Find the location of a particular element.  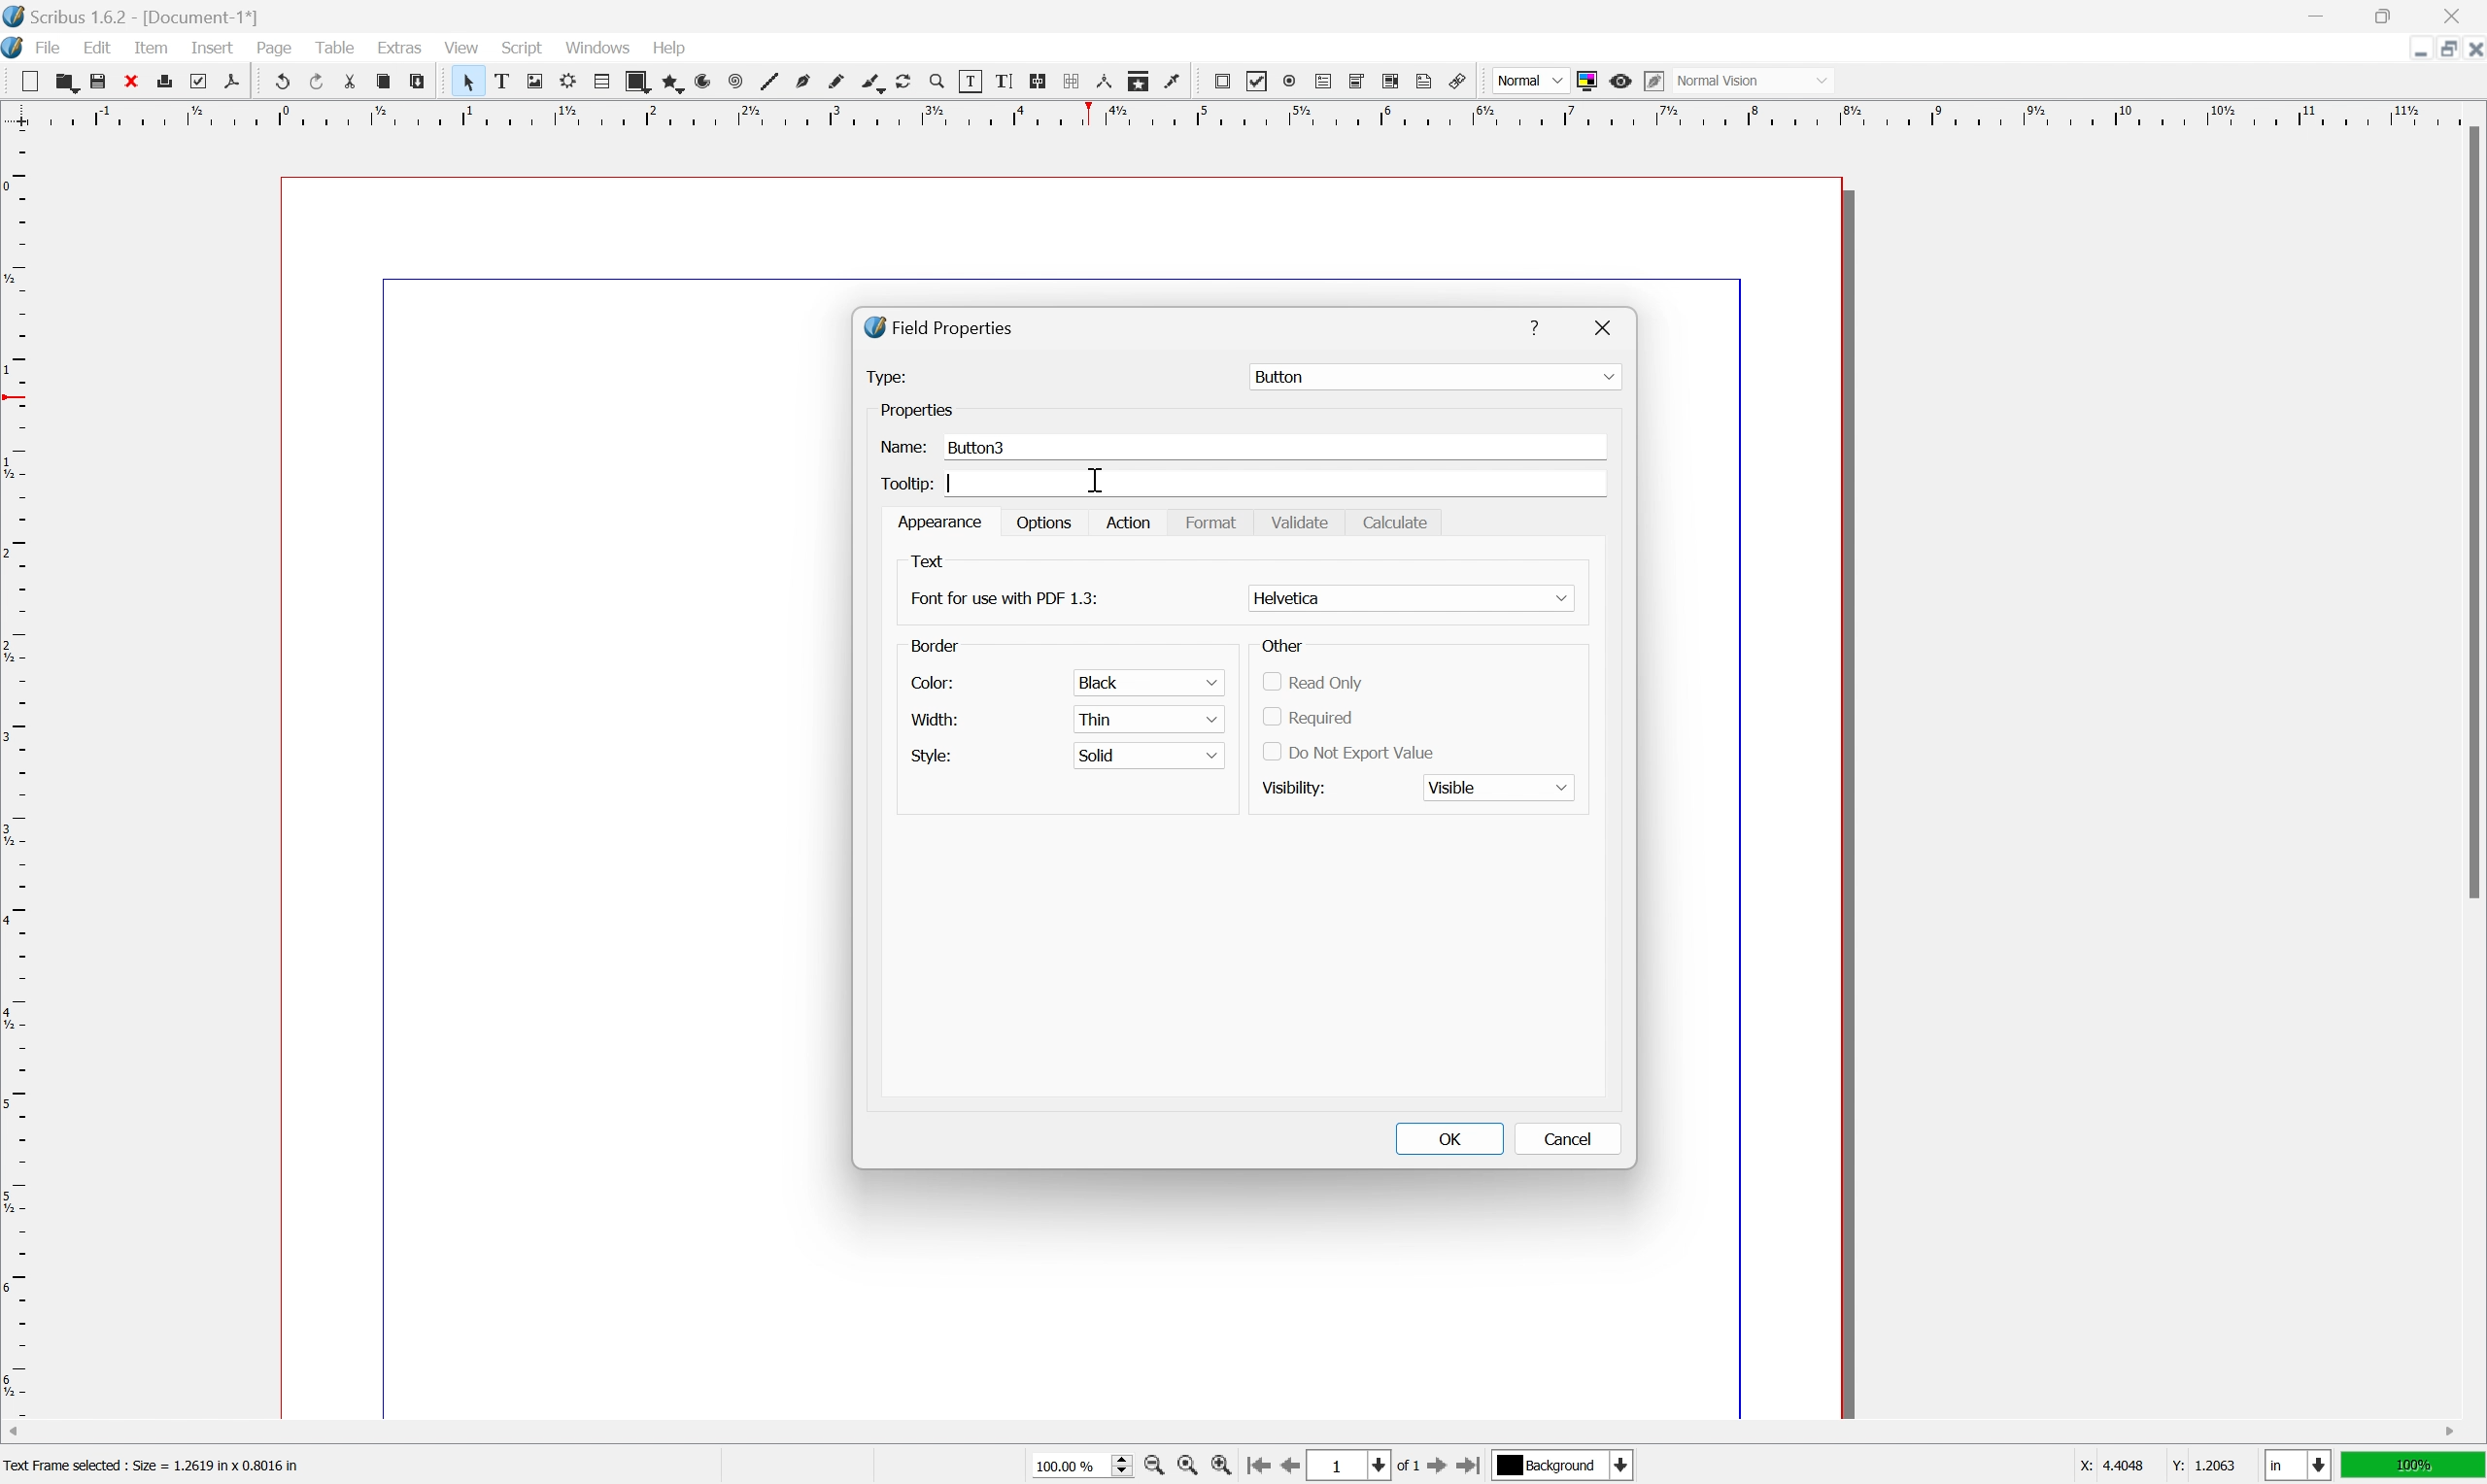

zoom in or zoom out is located at coordinates (939, 82).